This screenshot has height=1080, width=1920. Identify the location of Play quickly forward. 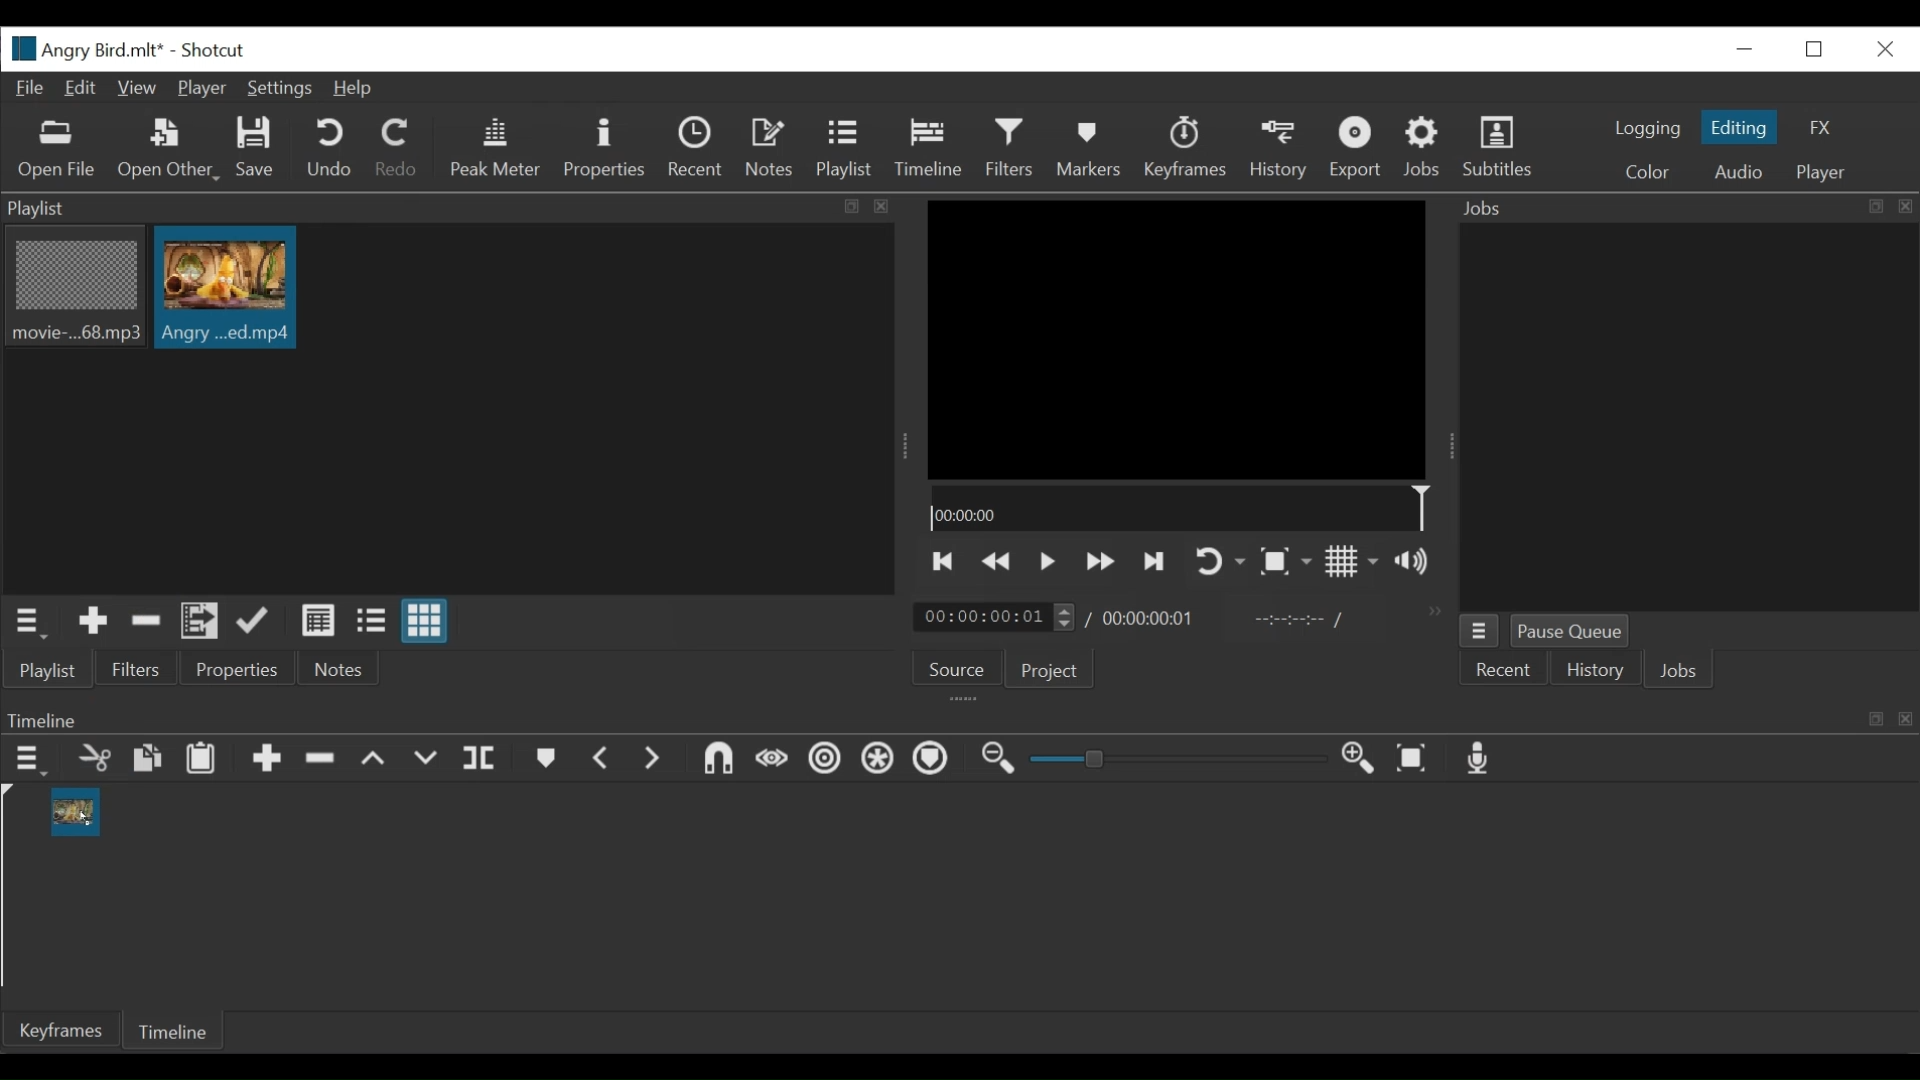
(1099, 563).